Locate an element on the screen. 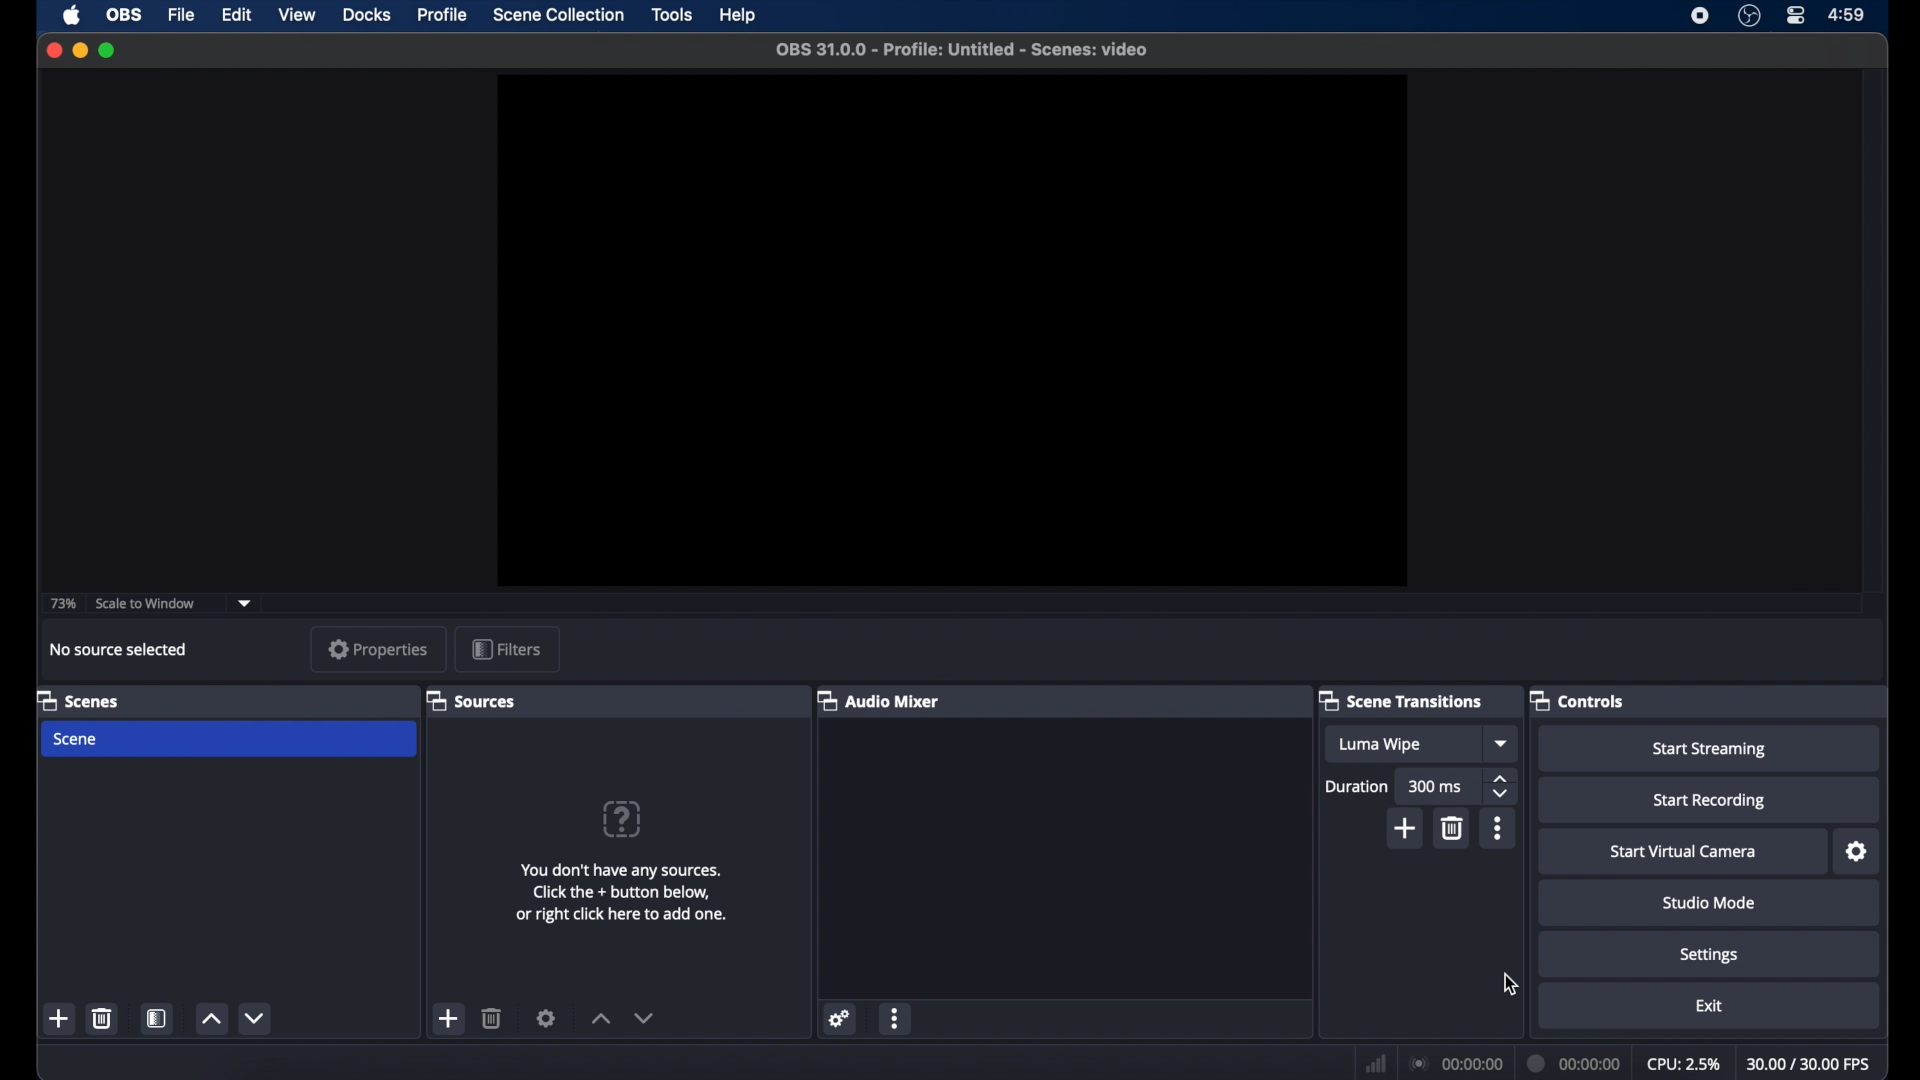 The height and width of the screenshot is (1080, 1920). start streaming is located at coordinates (1710, 751).